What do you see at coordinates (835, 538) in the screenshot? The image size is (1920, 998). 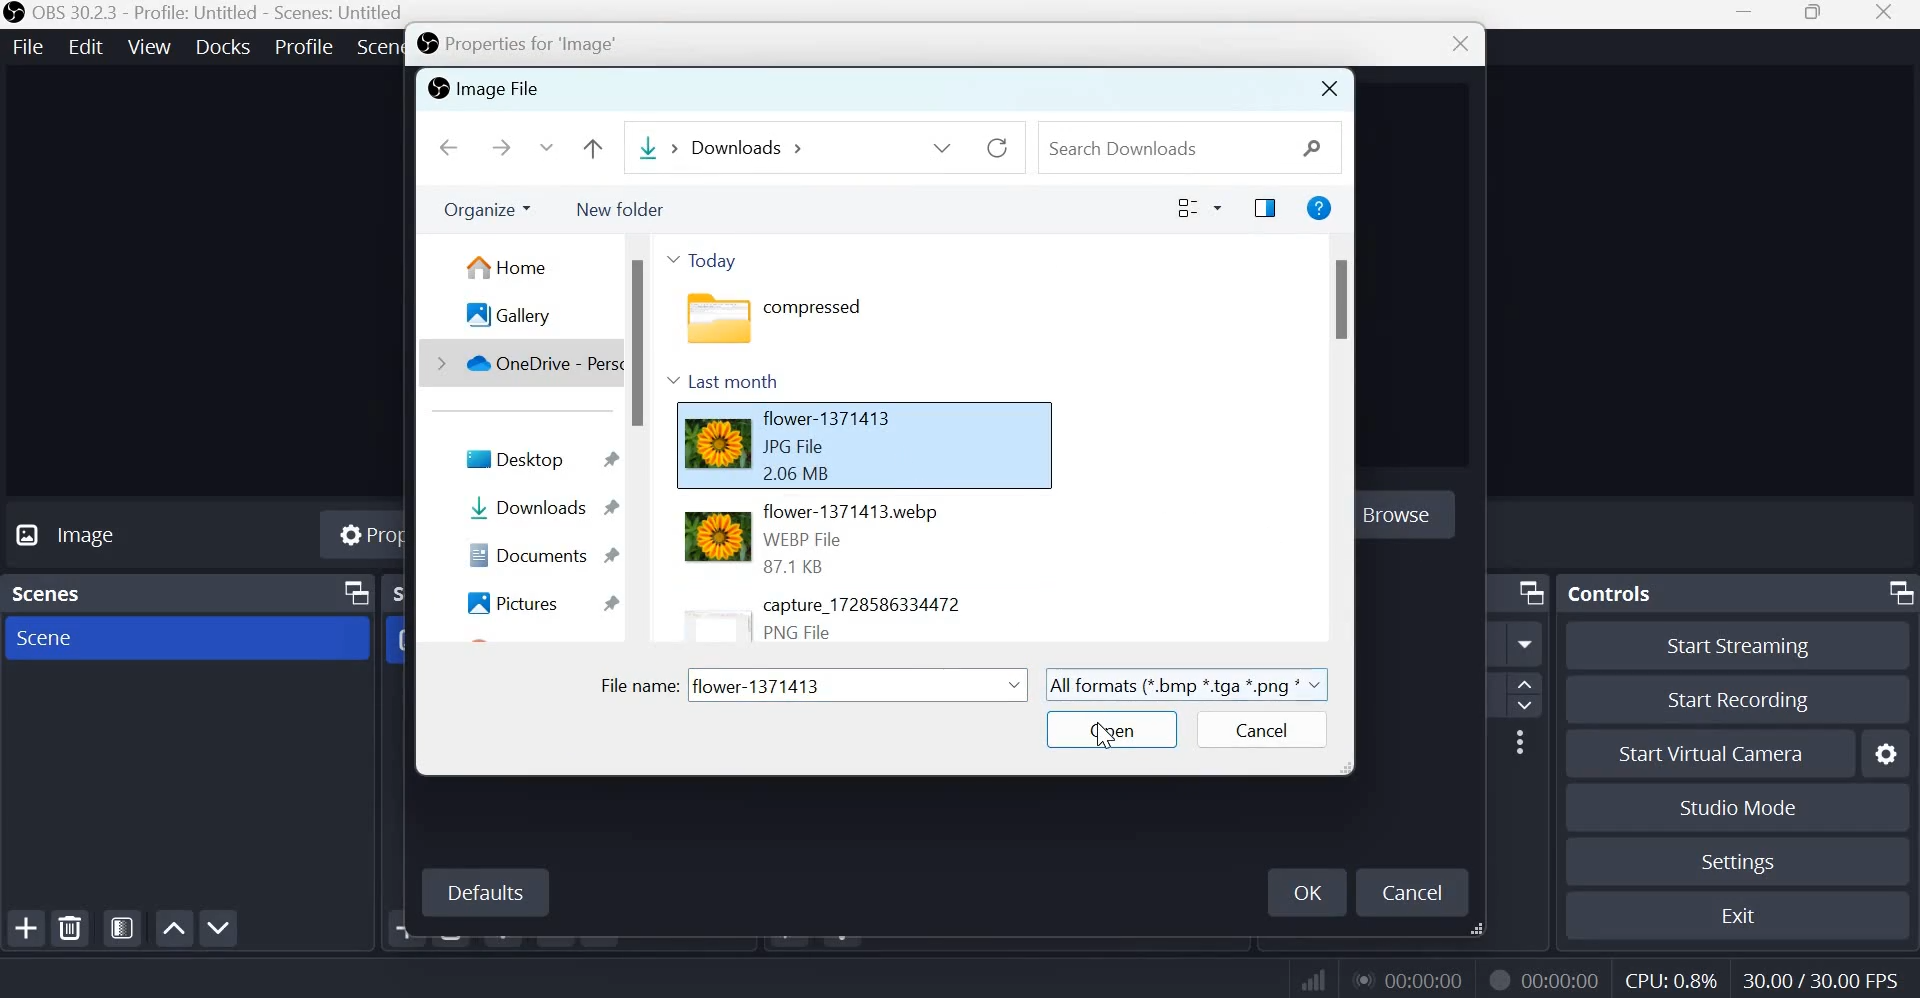 I see `flower-1371413 jpg file 2.06 MB` at bounding box center [835, 538].